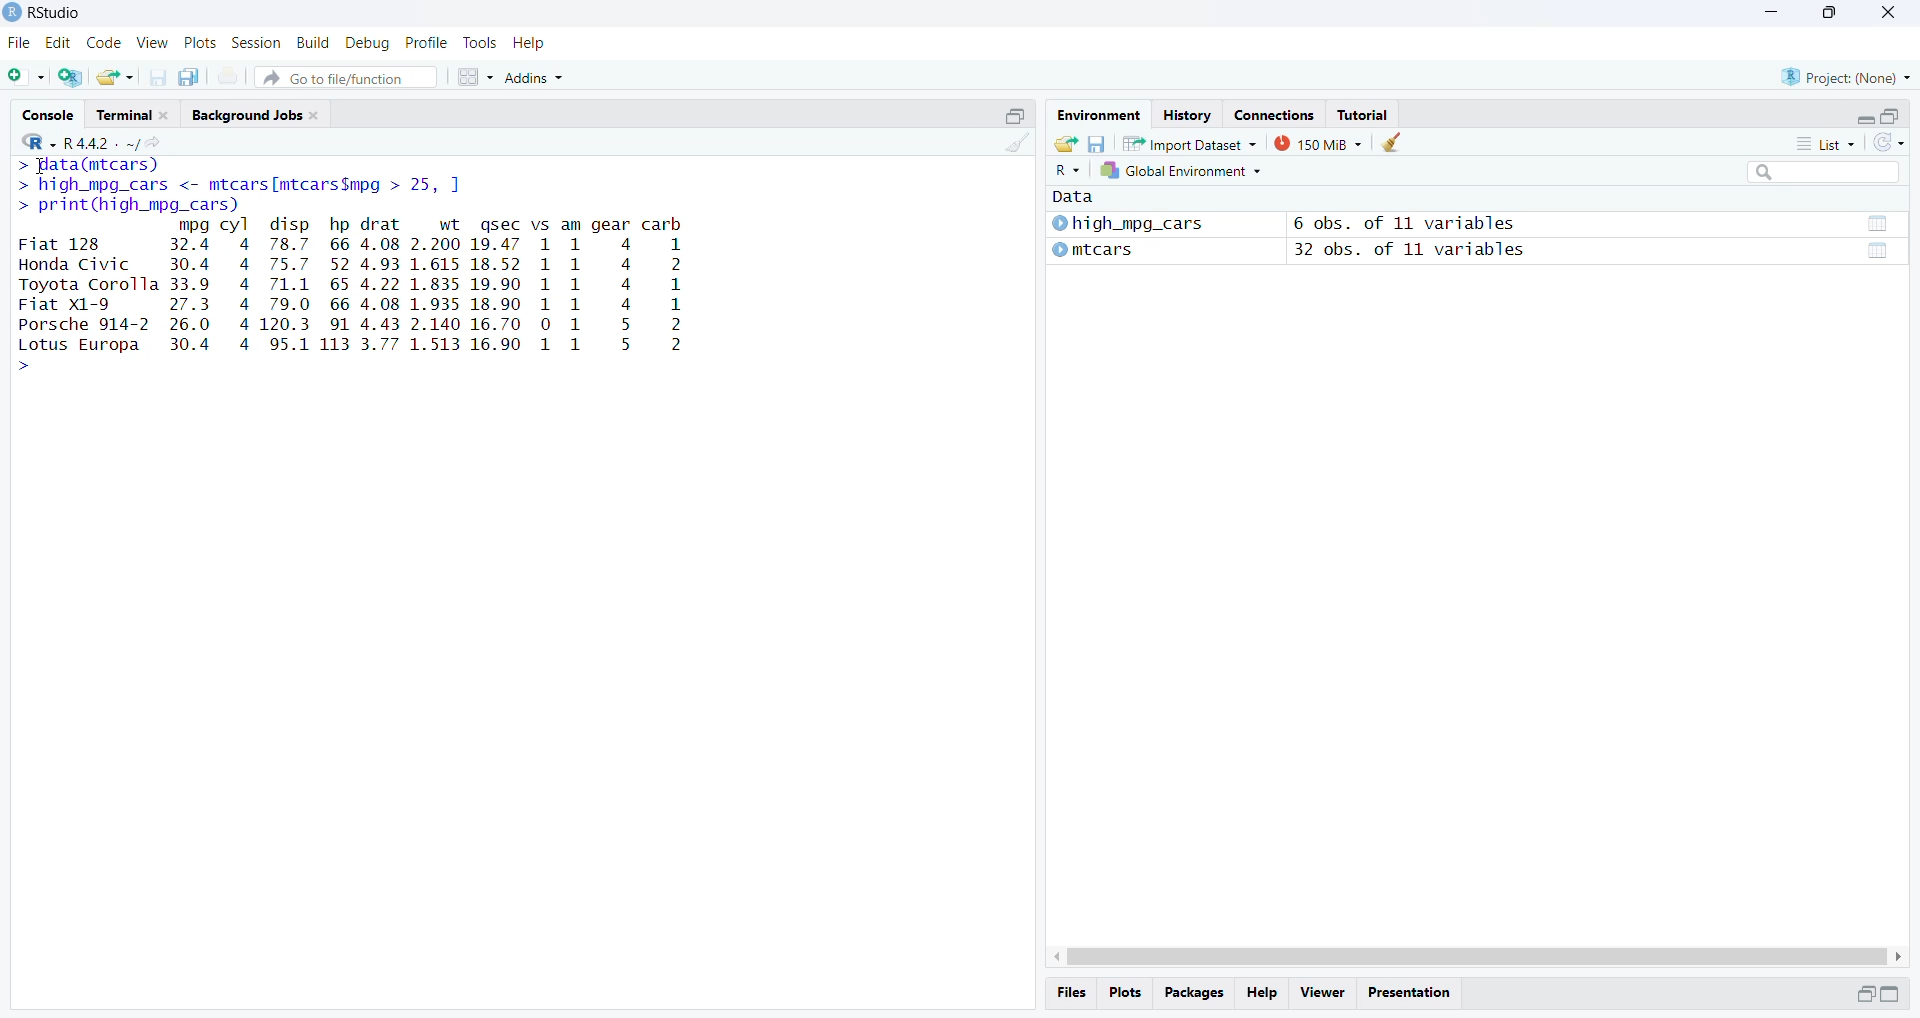 This screenshot has width=1920, height=1018. Describe the element at coordinates (1086, 196) in the screenshot. I see `data` at that location.